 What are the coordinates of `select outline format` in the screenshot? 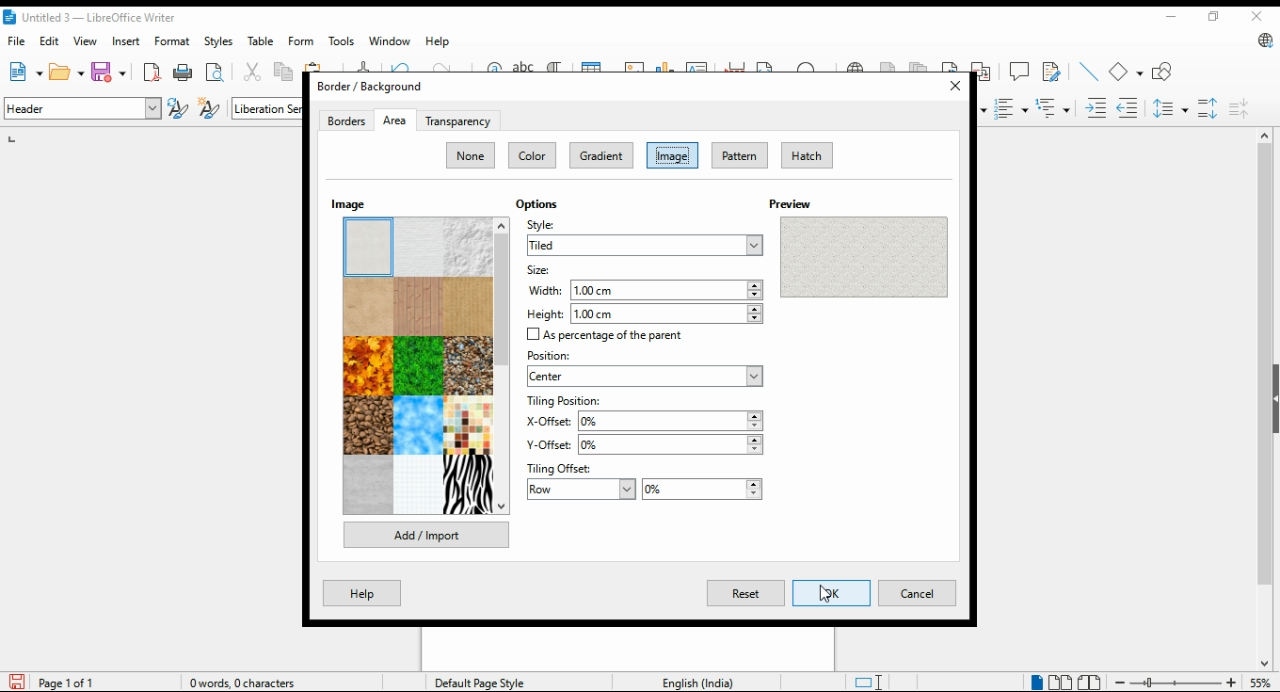 It's located at (1053, 107).